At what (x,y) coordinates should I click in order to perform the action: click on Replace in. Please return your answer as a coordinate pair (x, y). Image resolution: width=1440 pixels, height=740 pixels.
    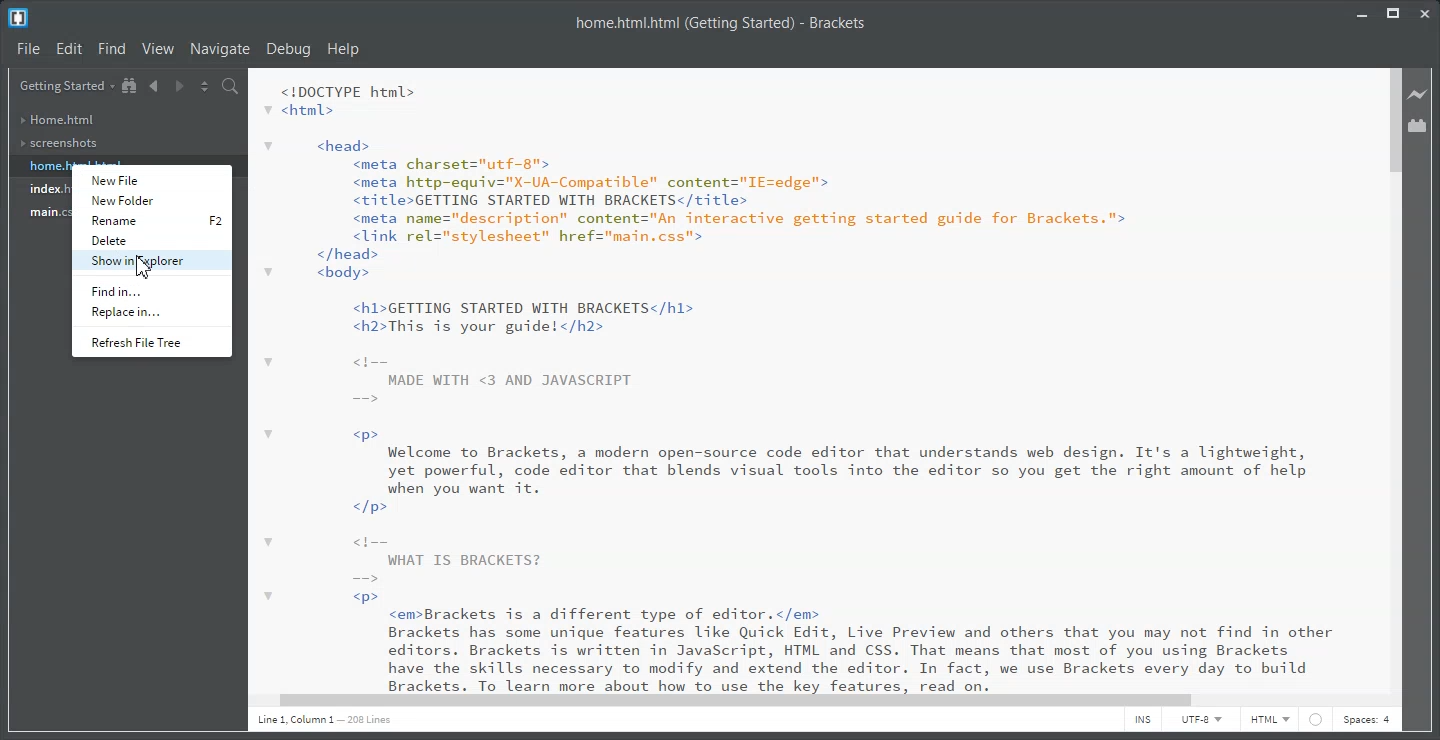
    Looking at the image, I should click on (150, 311).